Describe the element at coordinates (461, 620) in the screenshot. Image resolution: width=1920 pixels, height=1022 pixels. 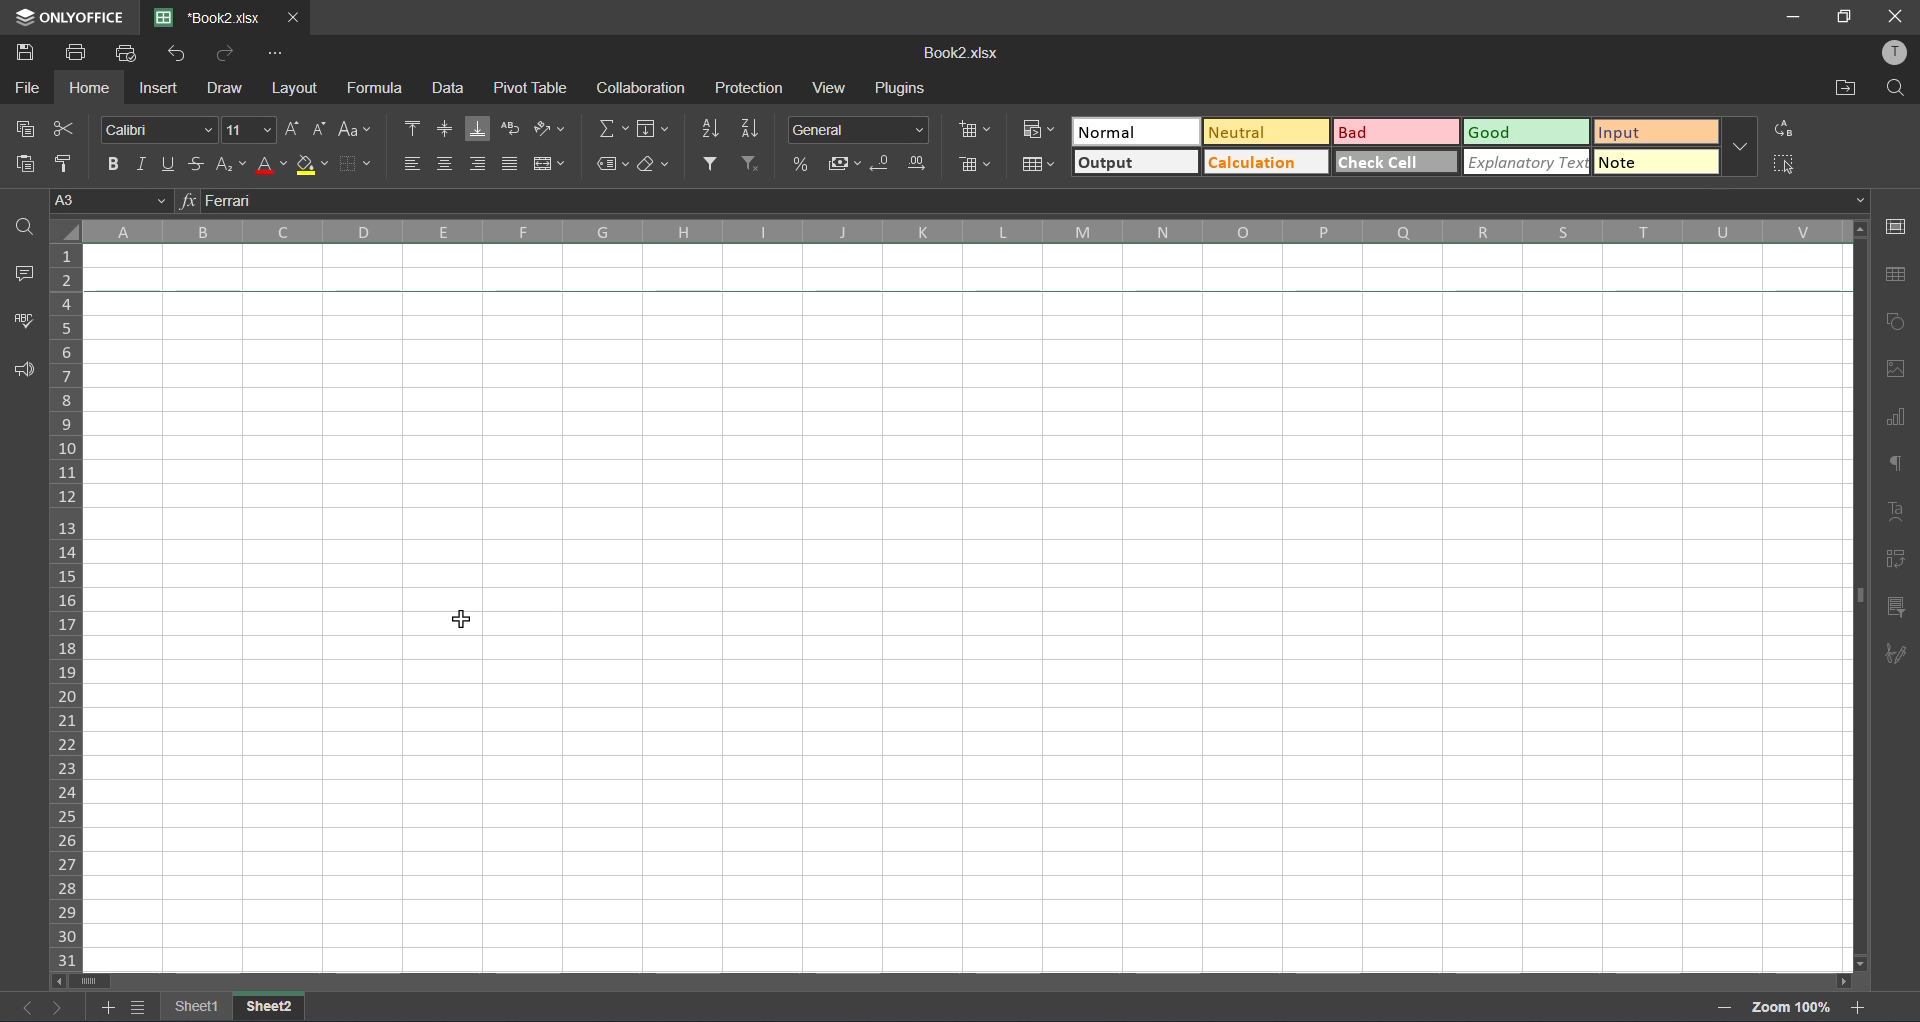
I see `Cell Cursor ` at that location.